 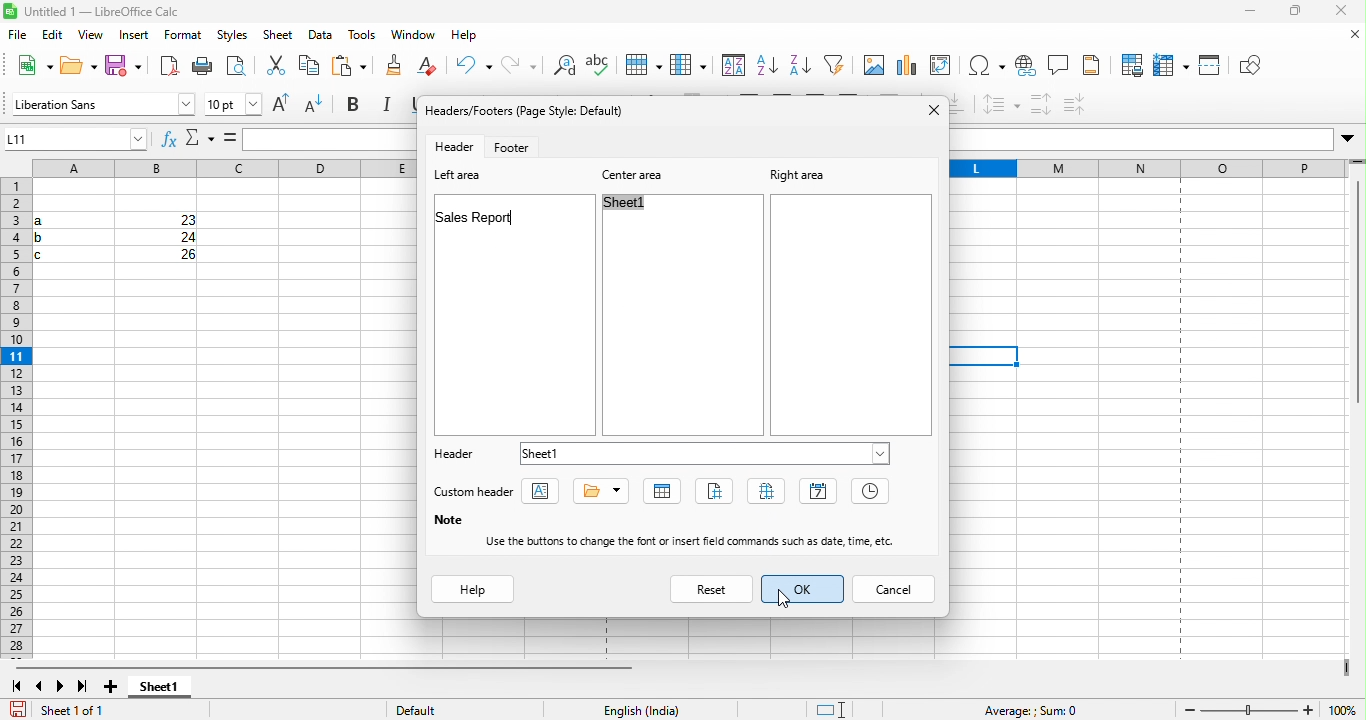 What do you see at coordinates (240, 68) in the screenshot?
I see `cut` at bounding box center [240, 68].